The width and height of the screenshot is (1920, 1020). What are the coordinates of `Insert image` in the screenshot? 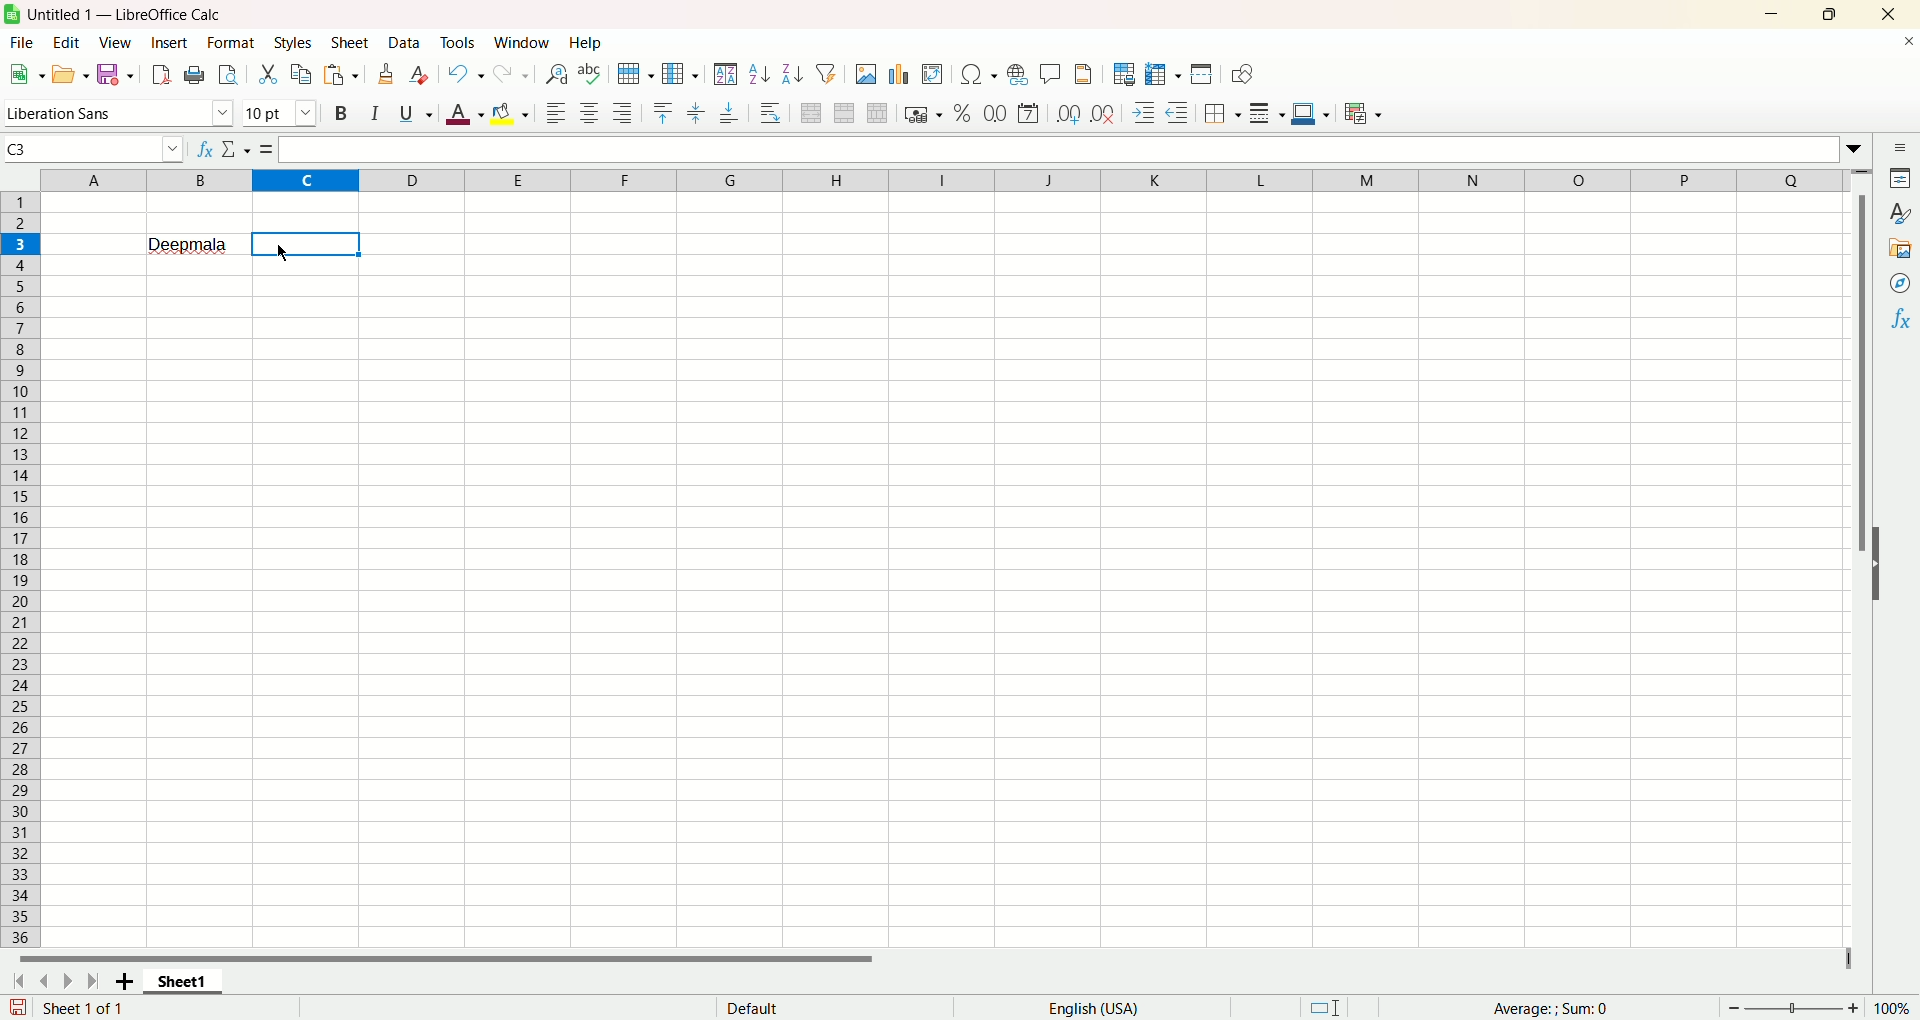 It's located at (866, 74).